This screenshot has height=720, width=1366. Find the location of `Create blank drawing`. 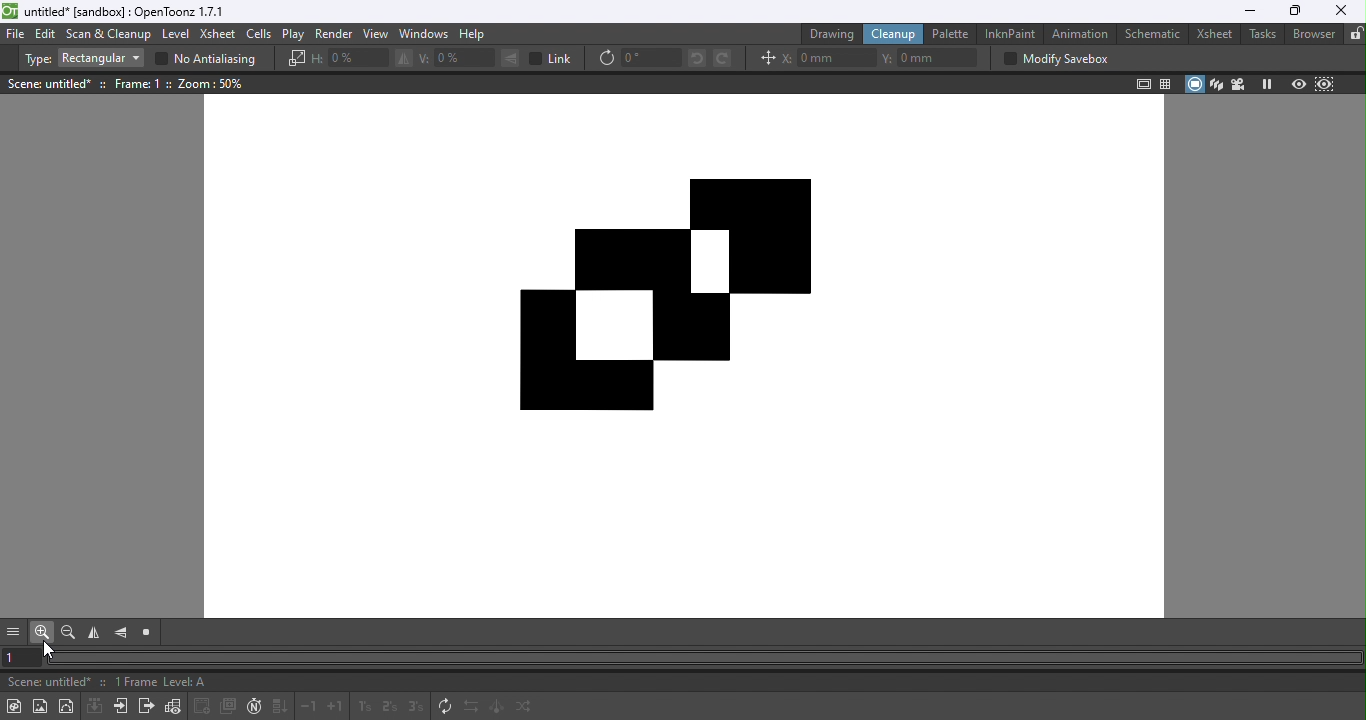

Create blank drawing is located at coordinates (202, 706).